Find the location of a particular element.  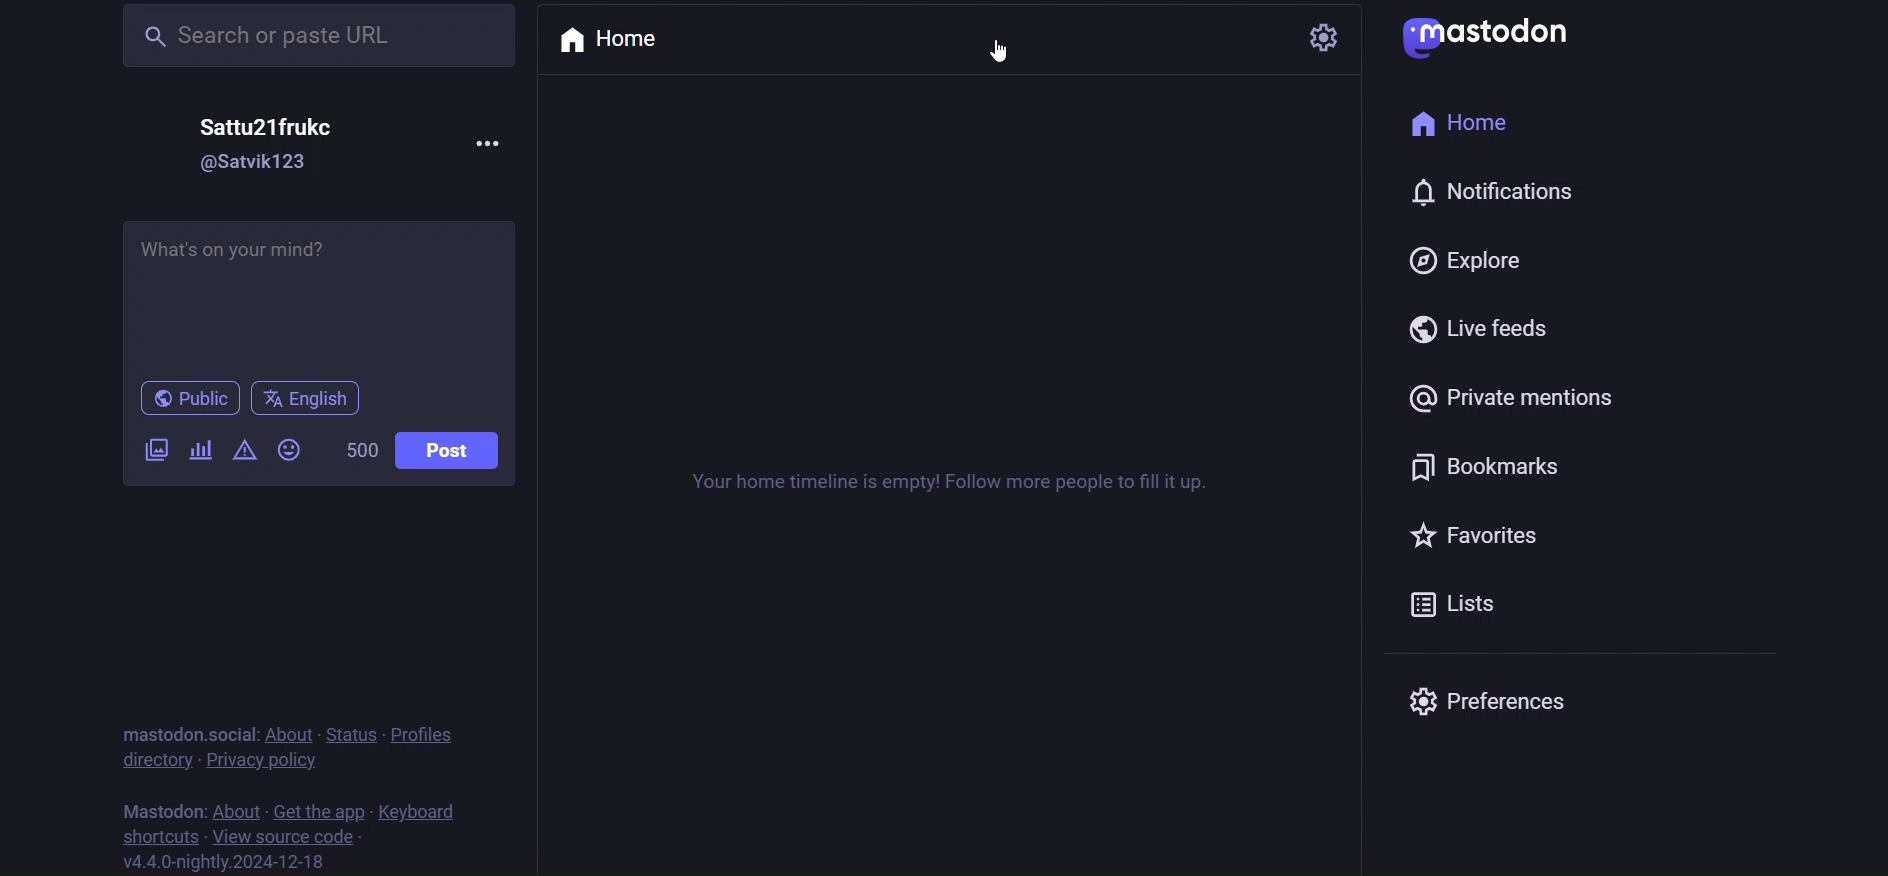

cursor is located at coordinates (1011, 53).